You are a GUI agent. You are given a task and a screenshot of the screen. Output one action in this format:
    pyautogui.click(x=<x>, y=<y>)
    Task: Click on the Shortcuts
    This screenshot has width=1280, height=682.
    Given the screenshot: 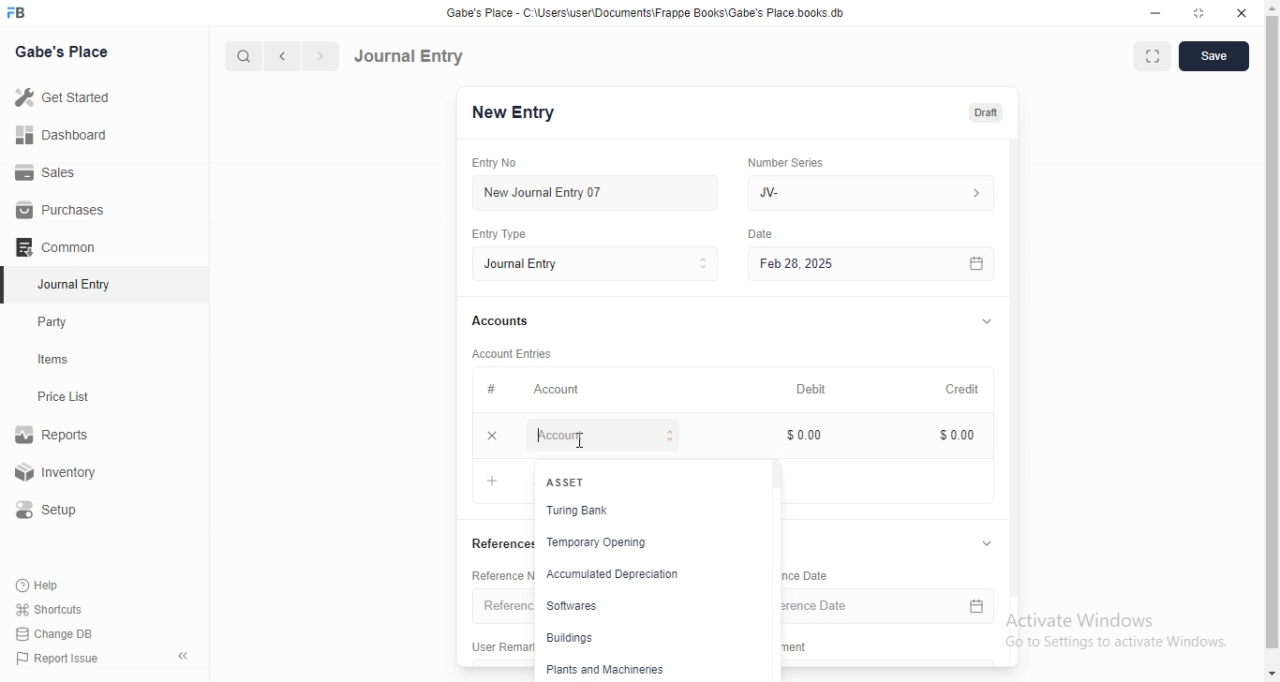 What is the action you would take?
    pyautogui.click(x=49, y=608)
    